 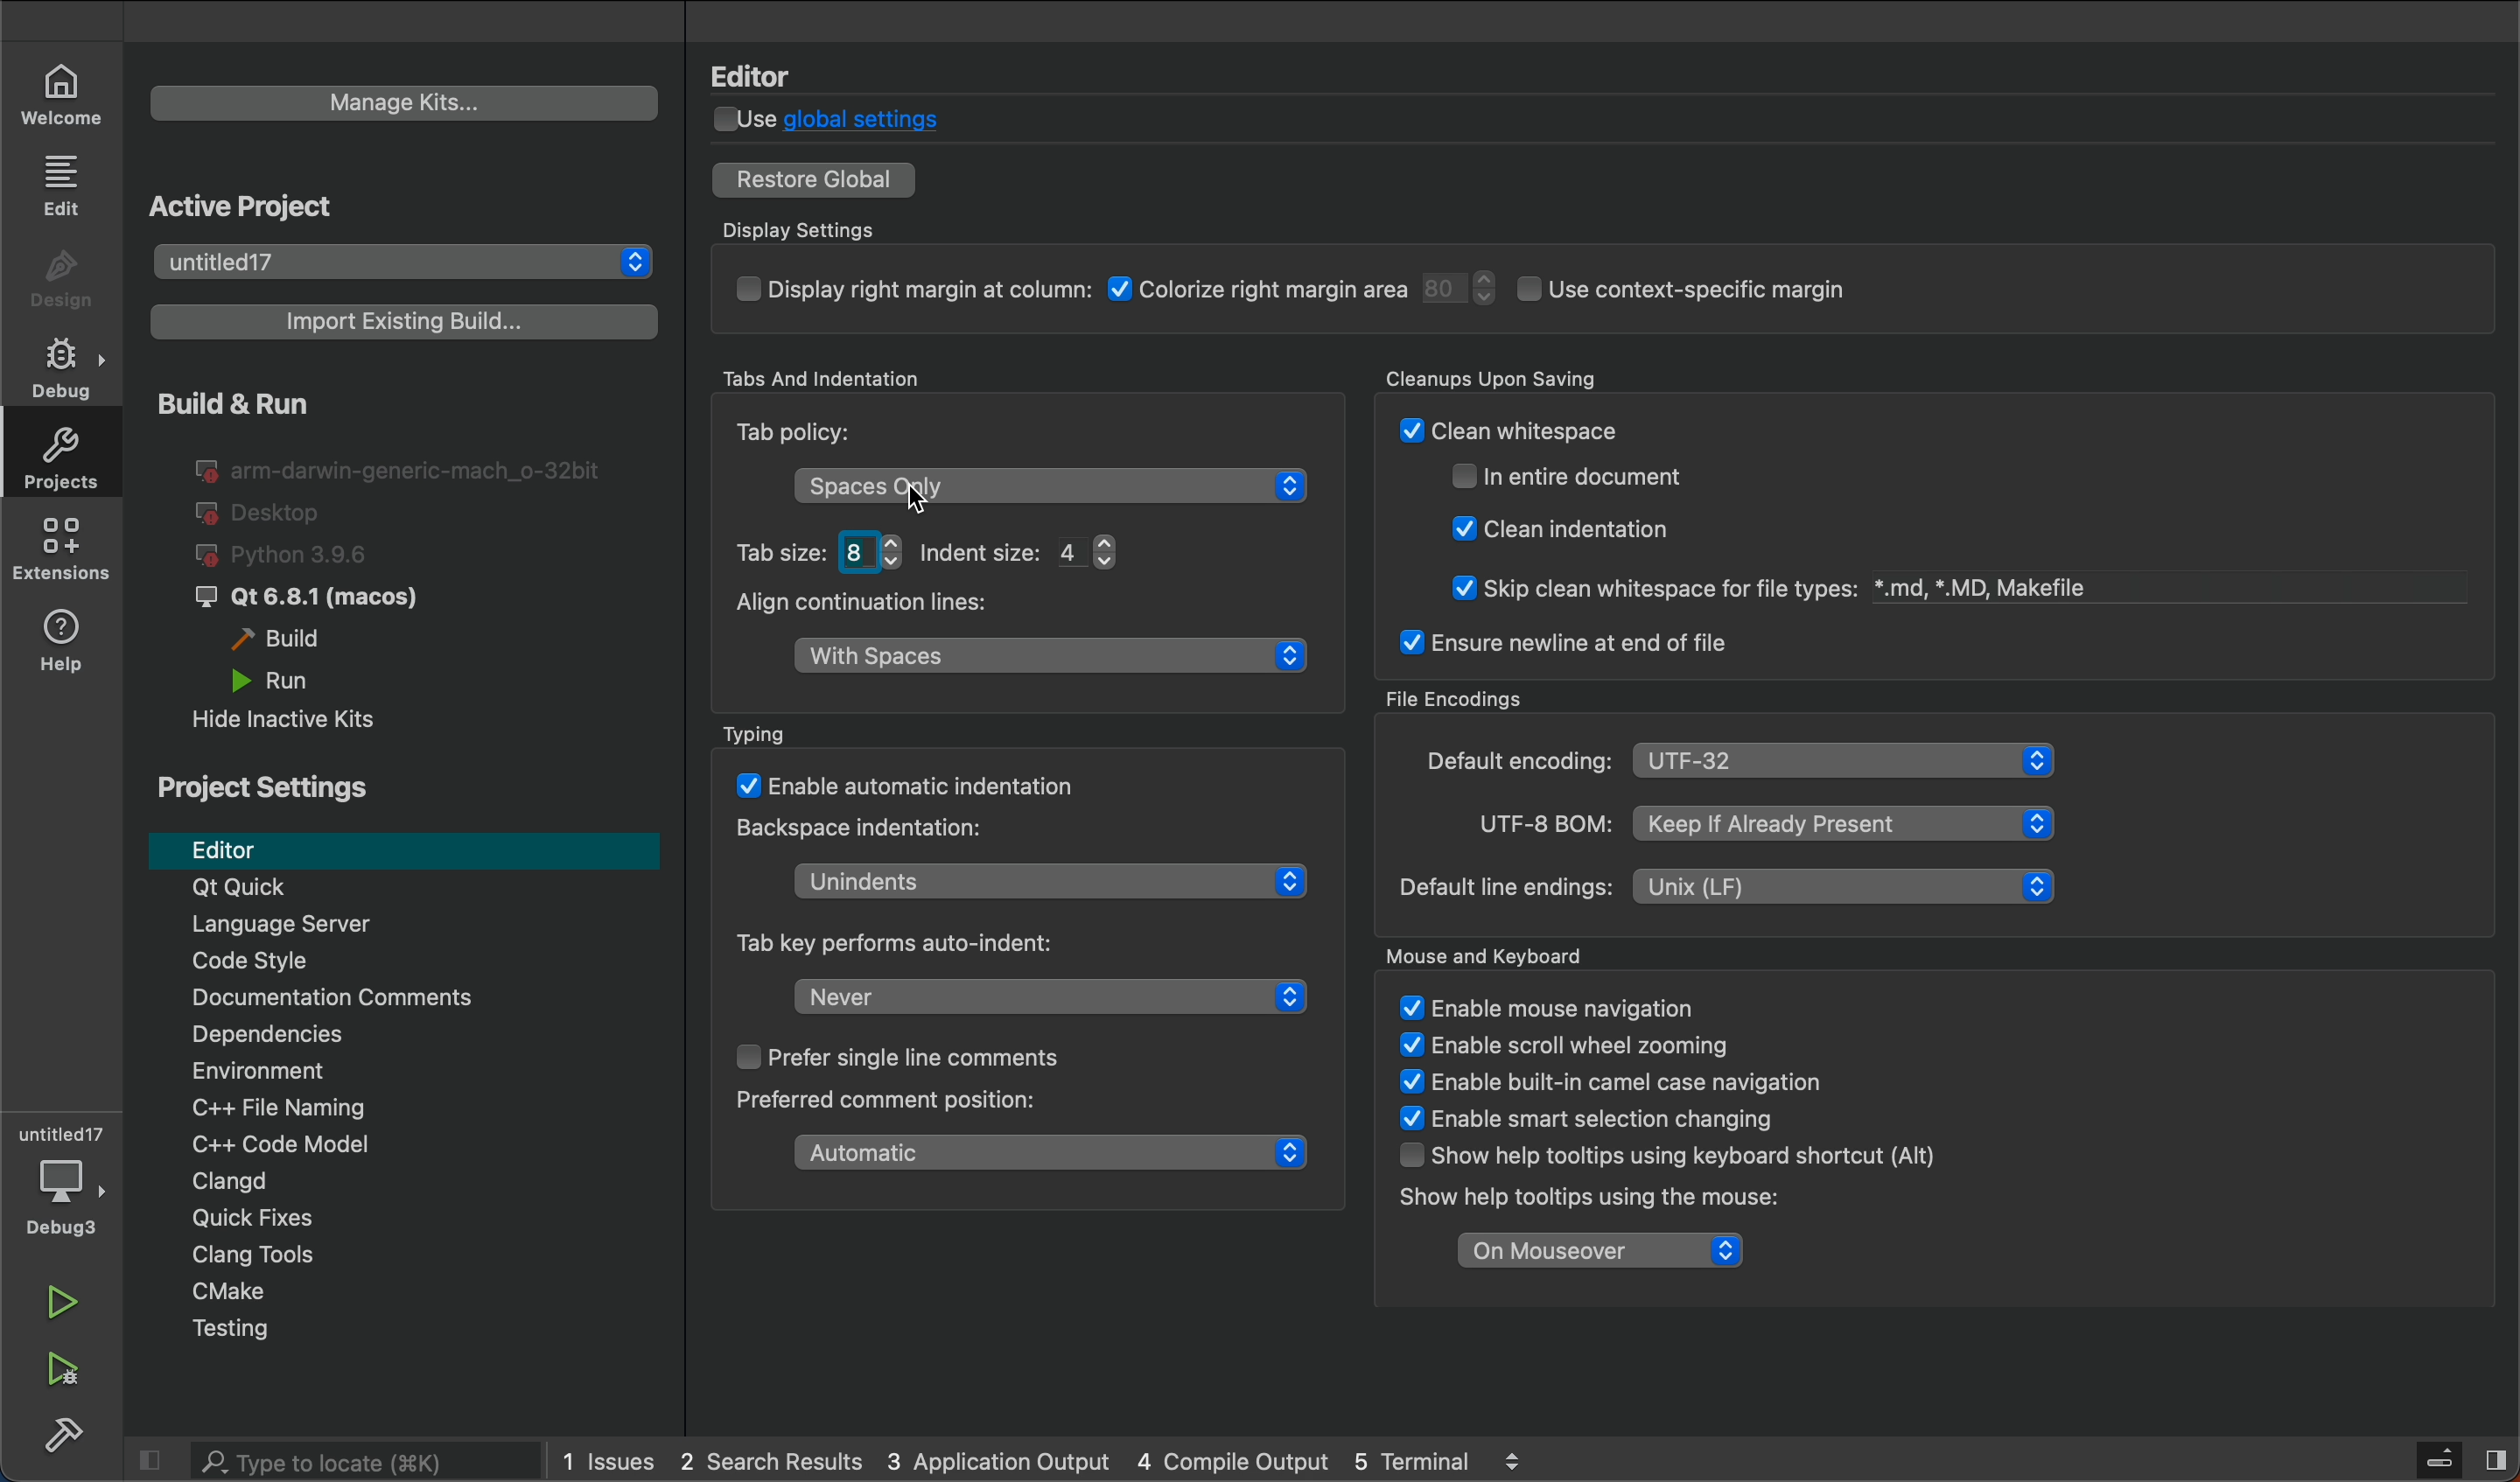 What do you see at coordinates (1659, 1156) in the screenshot?
I see `show help` at bounding box center [1659, 1156].